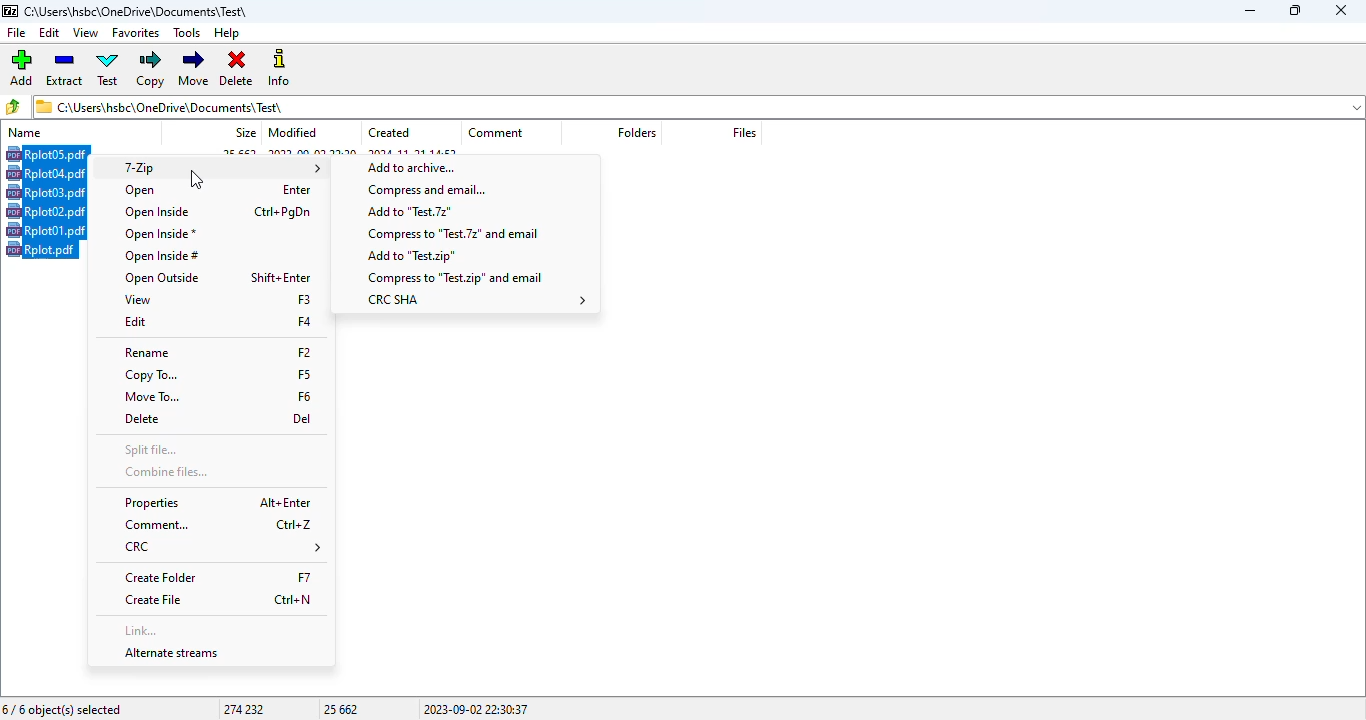 The image size is (1366, 720). What do you see at coordinates (389, 133) in the screenshot?
I see `created` at bounding box center [389, 133].